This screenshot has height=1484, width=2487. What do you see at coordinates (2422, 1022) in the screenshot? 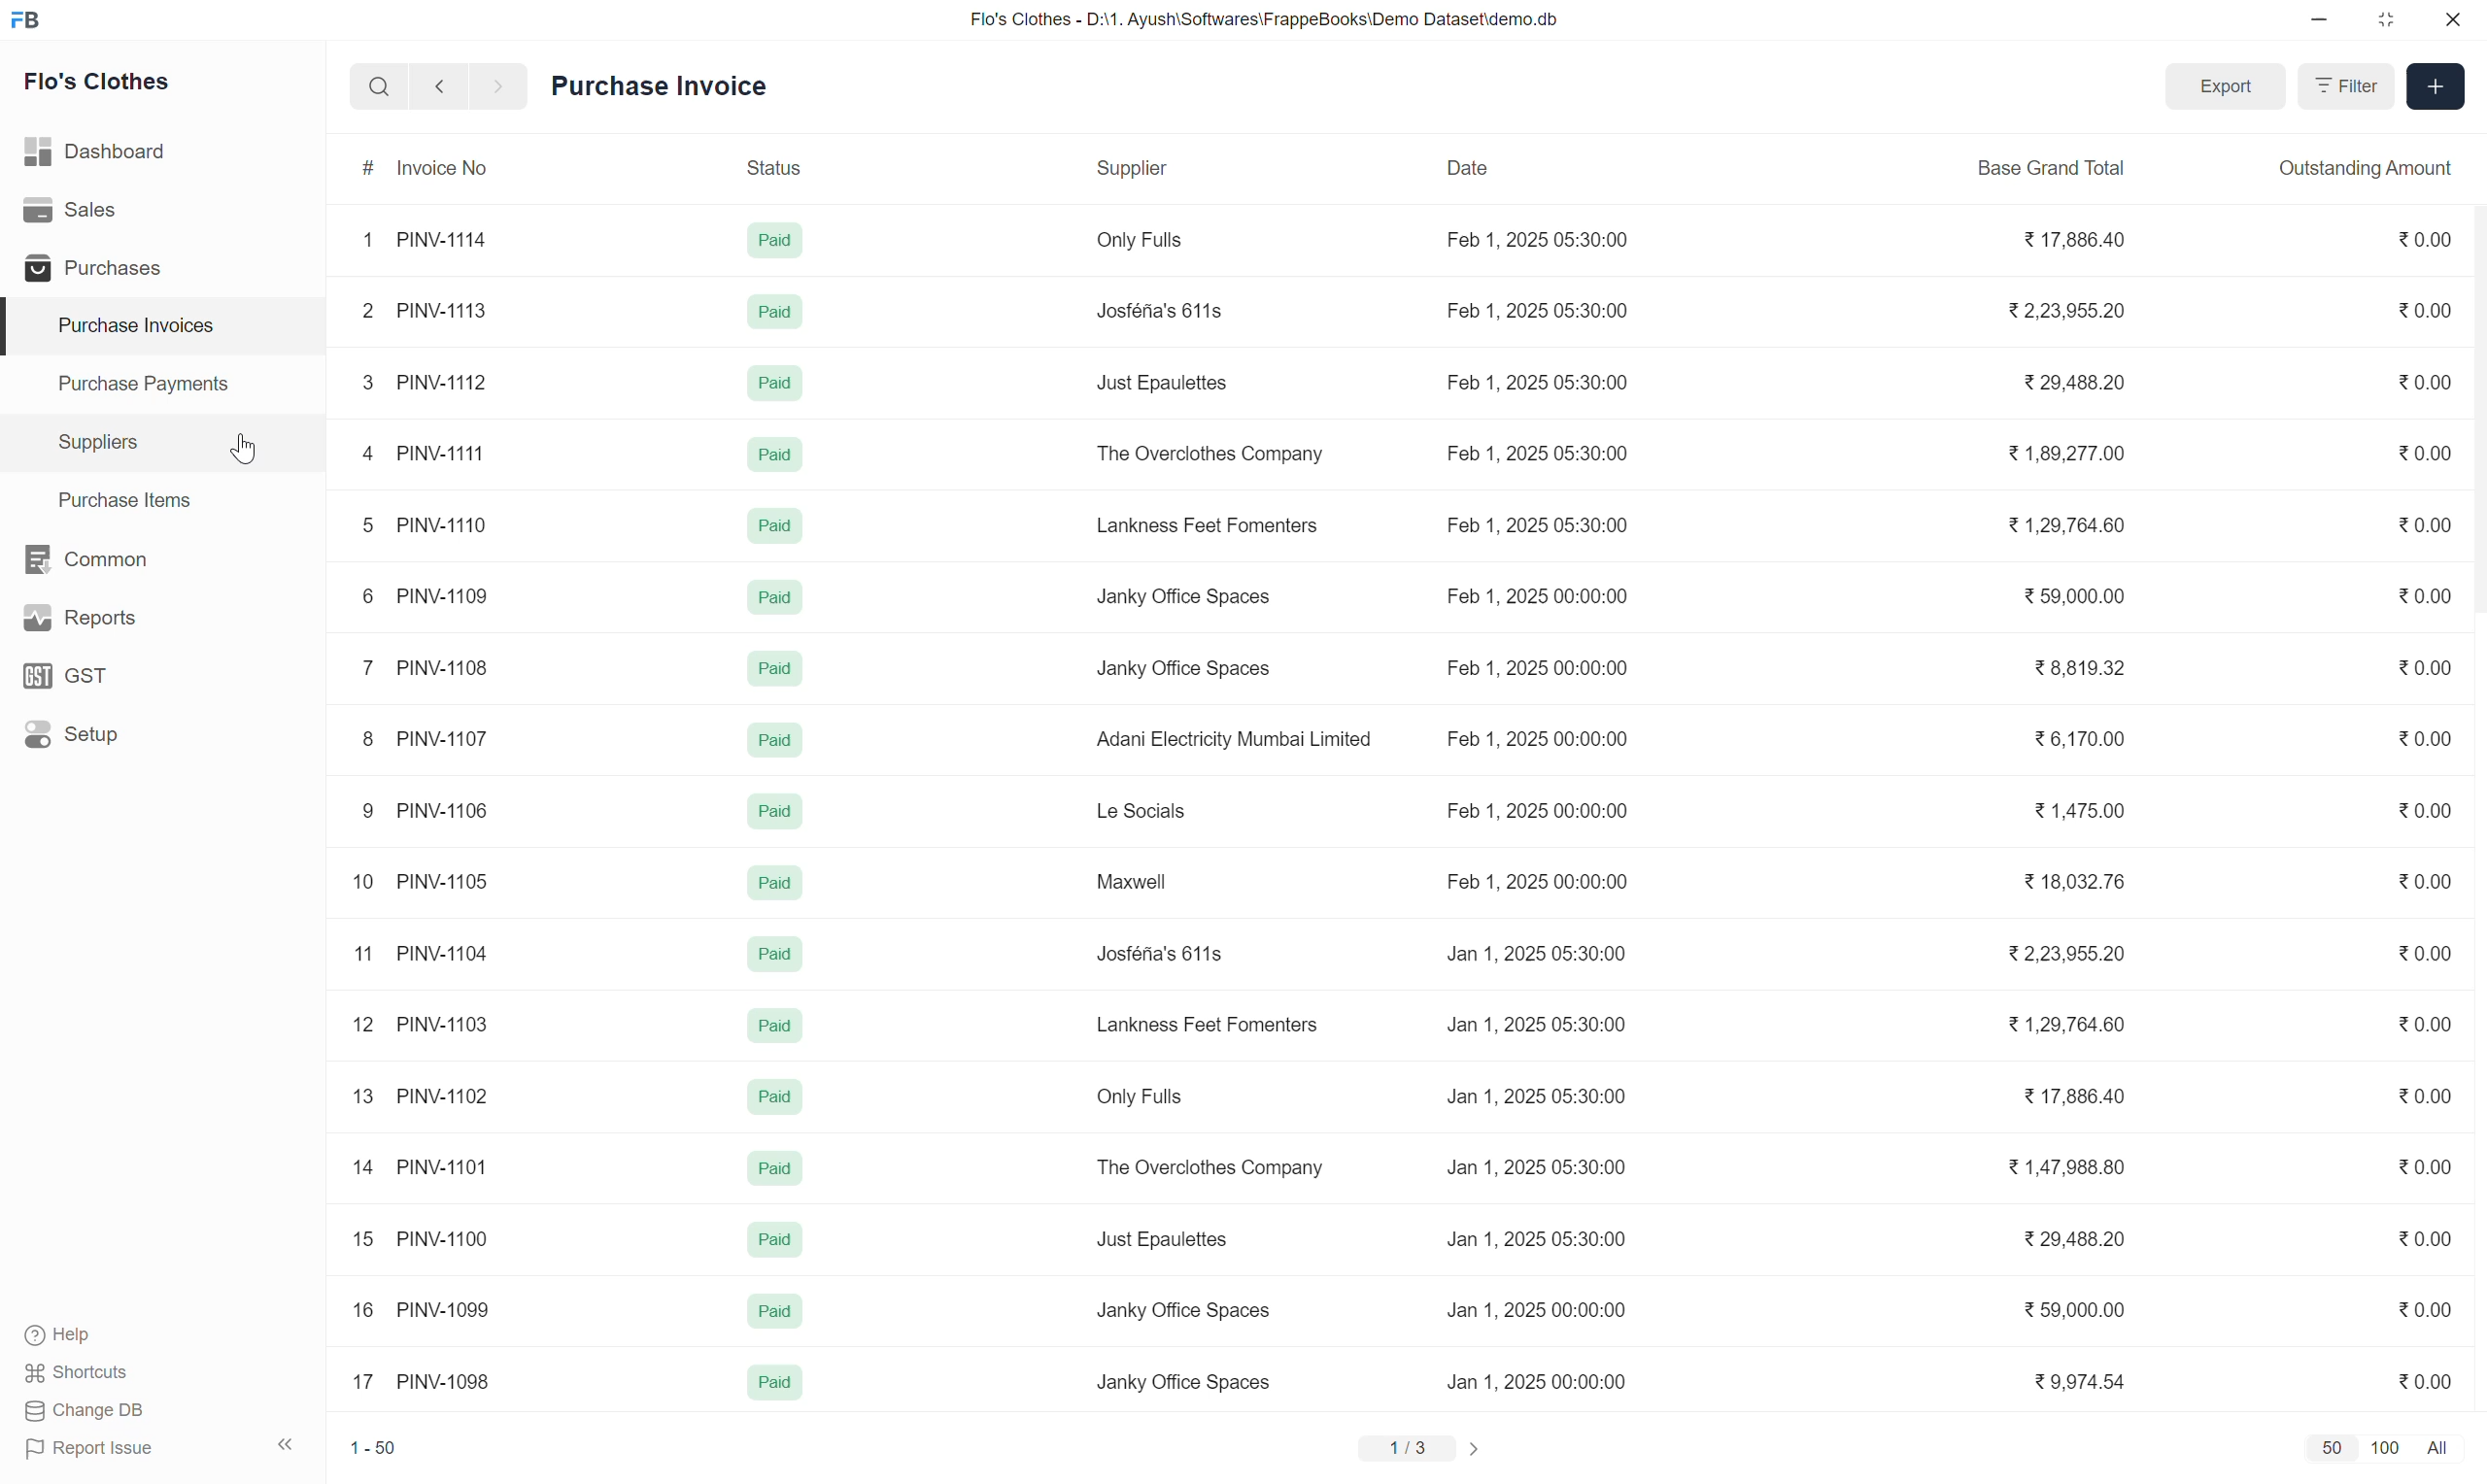
I see `0.00` at bounding box center [2422, 1022].